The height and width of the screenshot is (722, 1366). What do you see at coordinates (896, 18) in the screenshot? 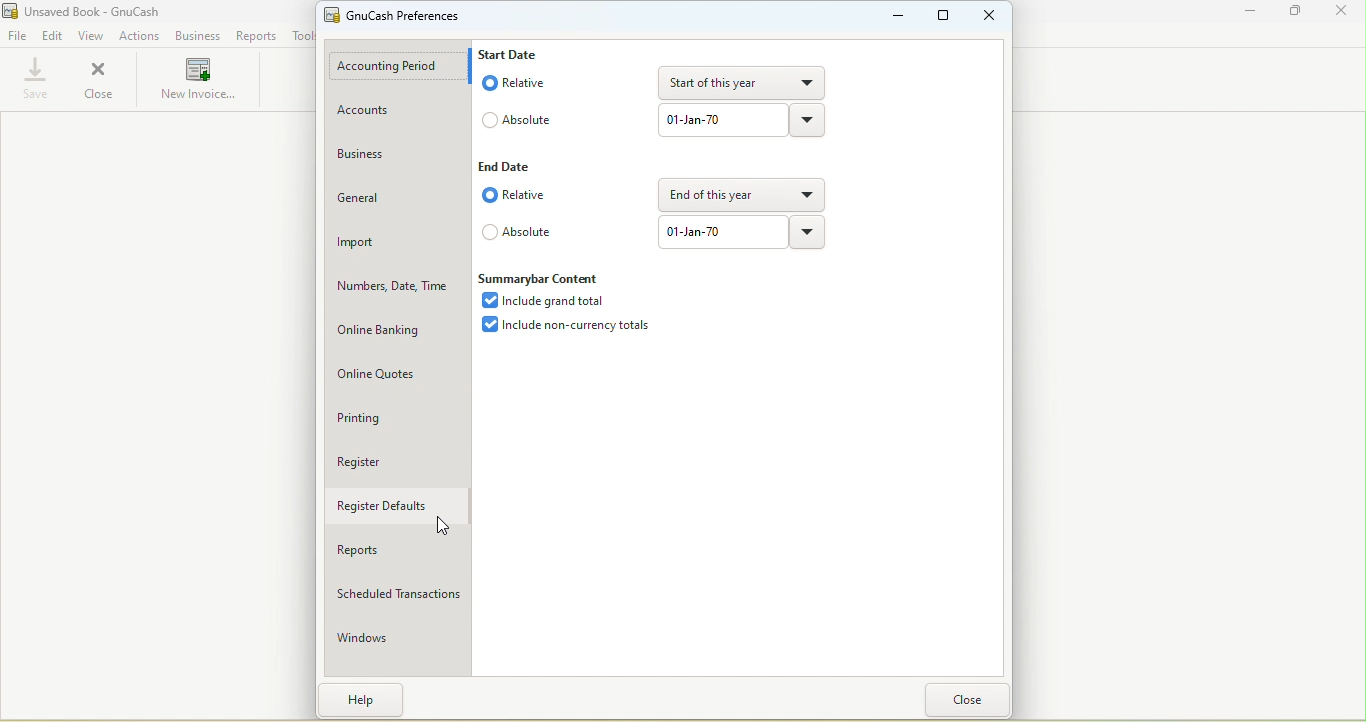
I see `Minimize` at bounding box center [896, 18].